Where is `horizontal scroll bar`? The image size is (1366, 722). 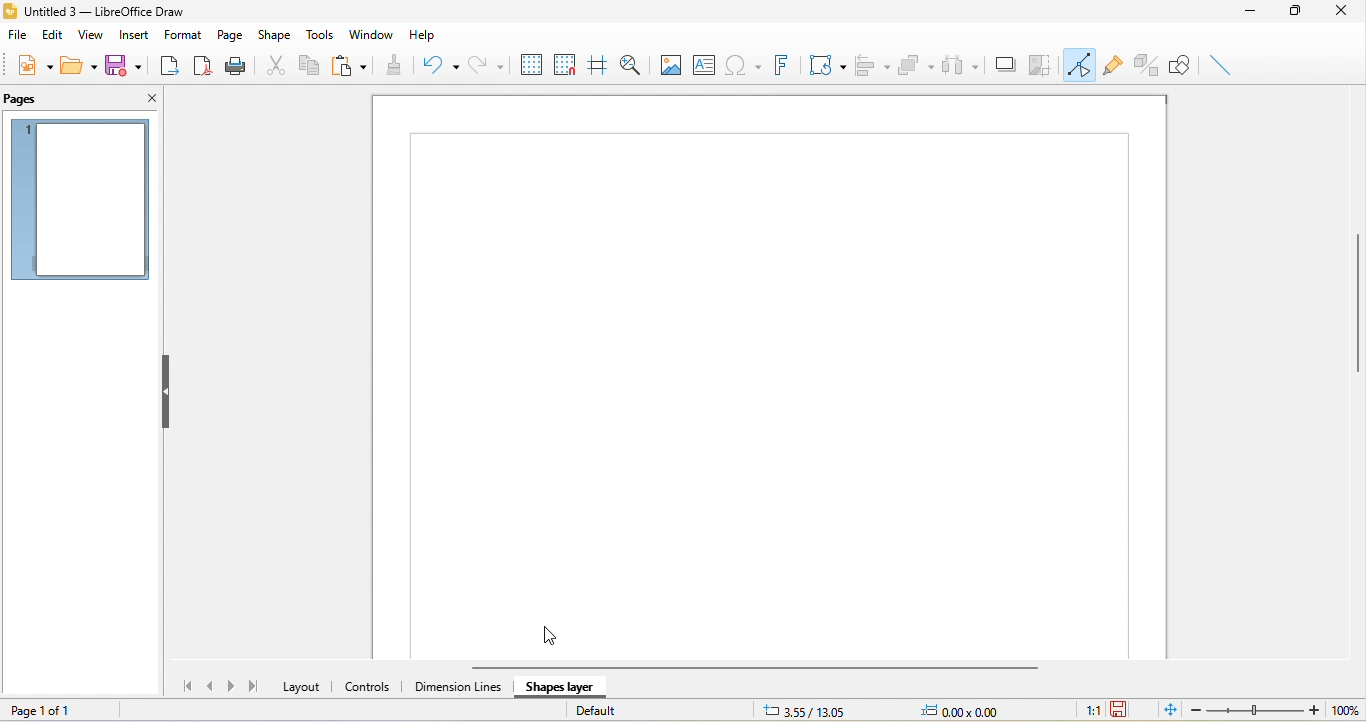
horizontal scroll bar is located at coordinates (765, 666).